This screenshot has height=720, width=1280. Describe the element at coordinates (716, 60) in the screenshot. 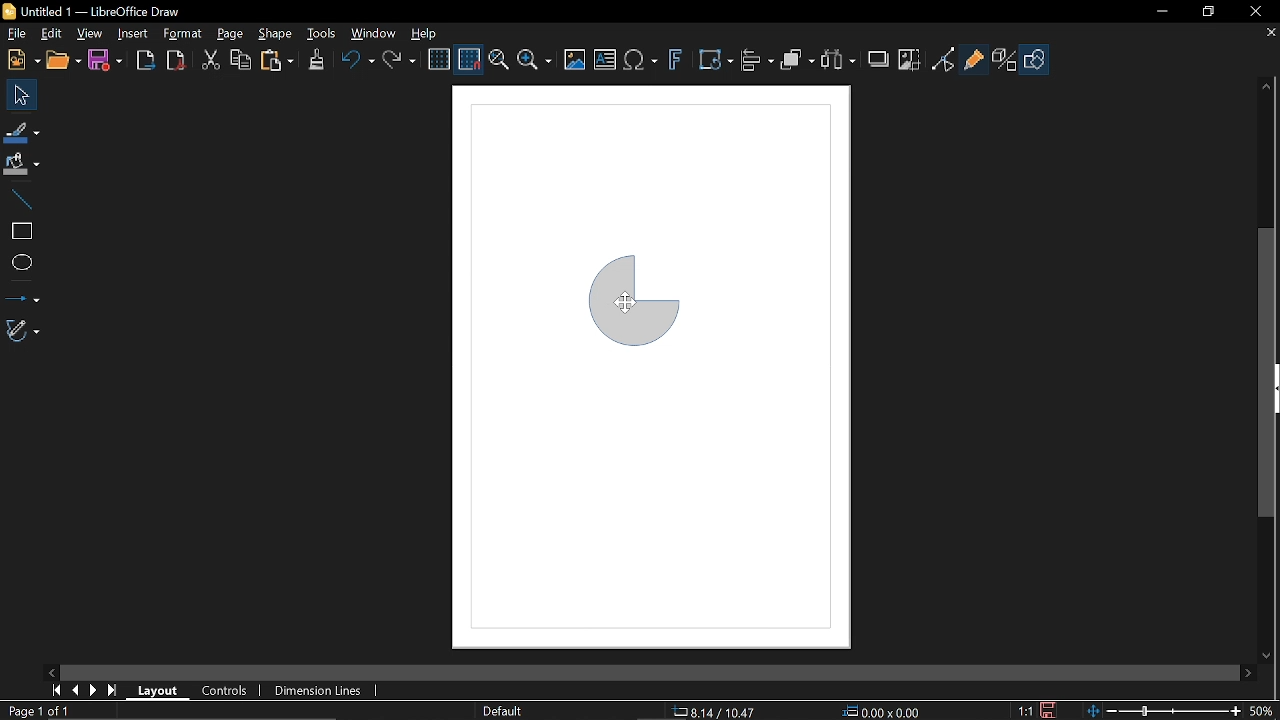

I see `Transformation` at that location.